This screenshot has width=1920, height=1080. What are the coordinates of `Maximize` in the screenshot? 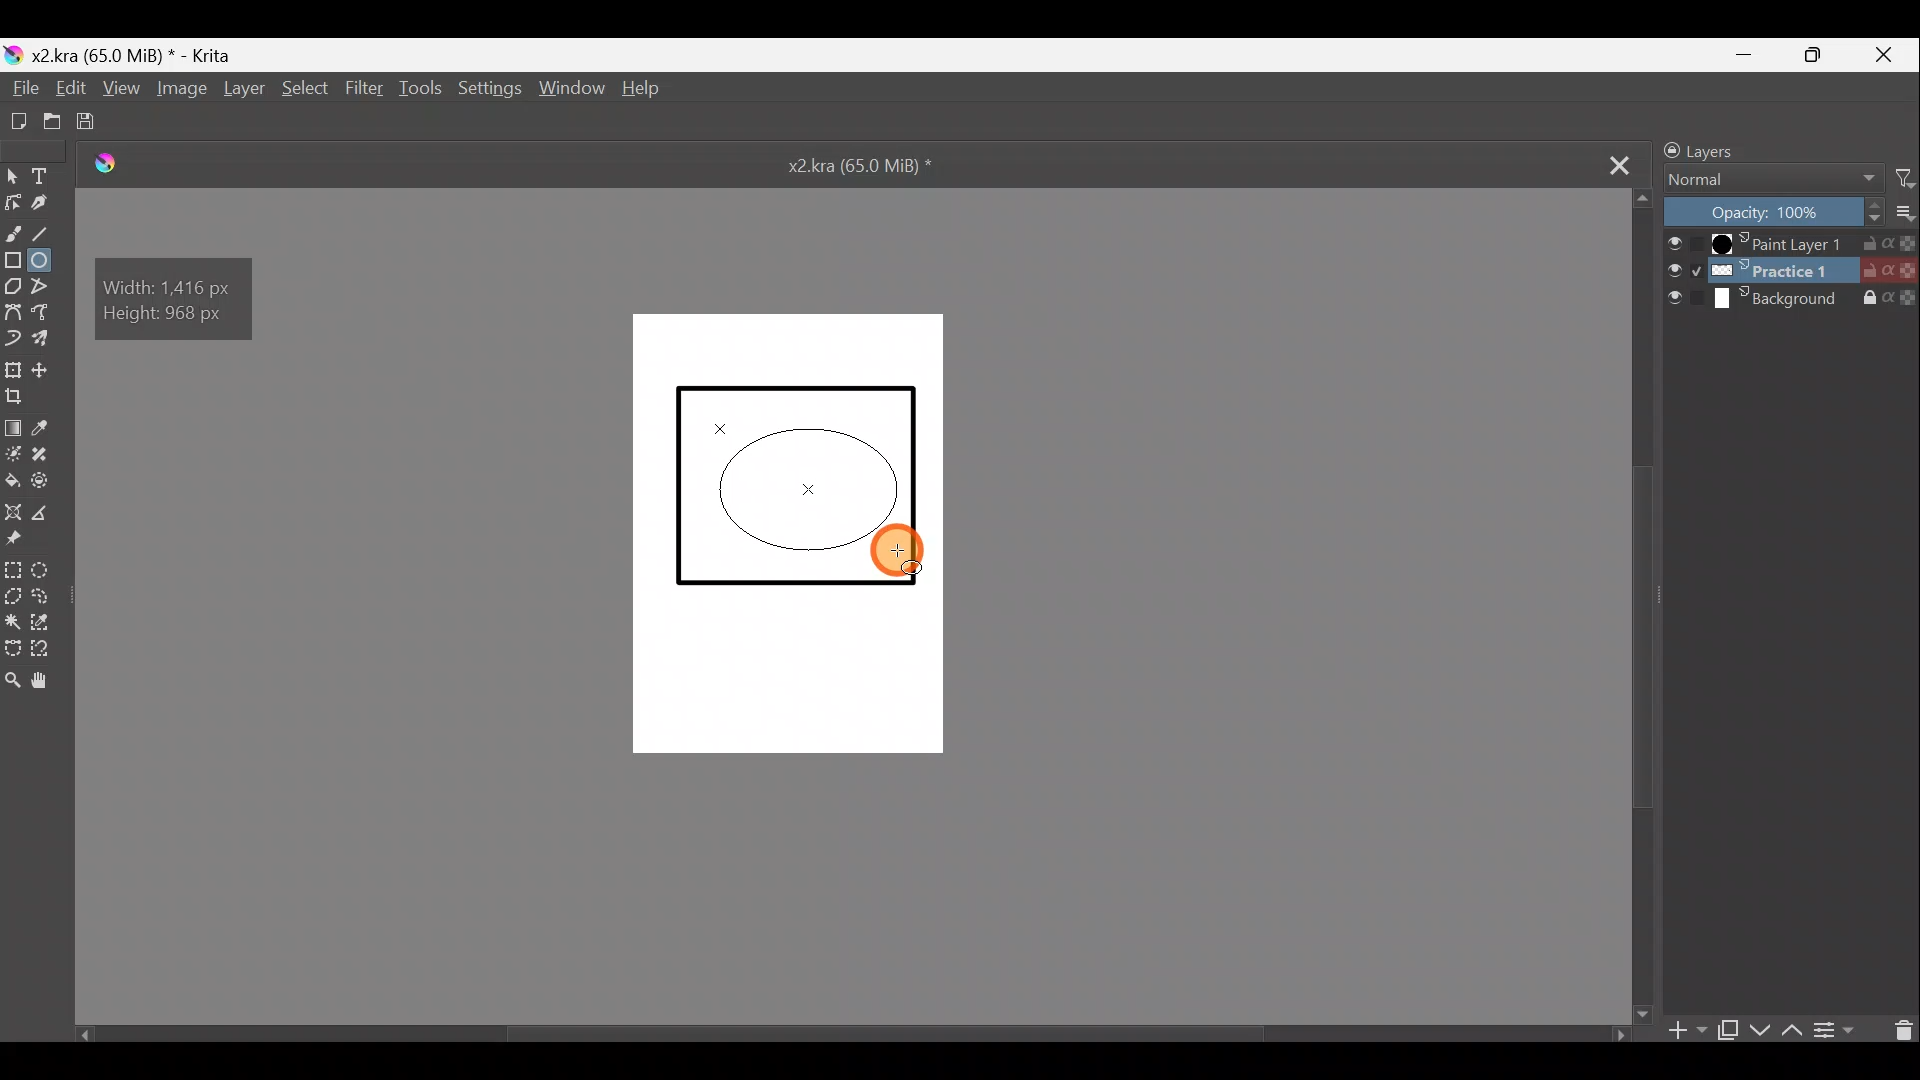 It's located at (1827, 59).